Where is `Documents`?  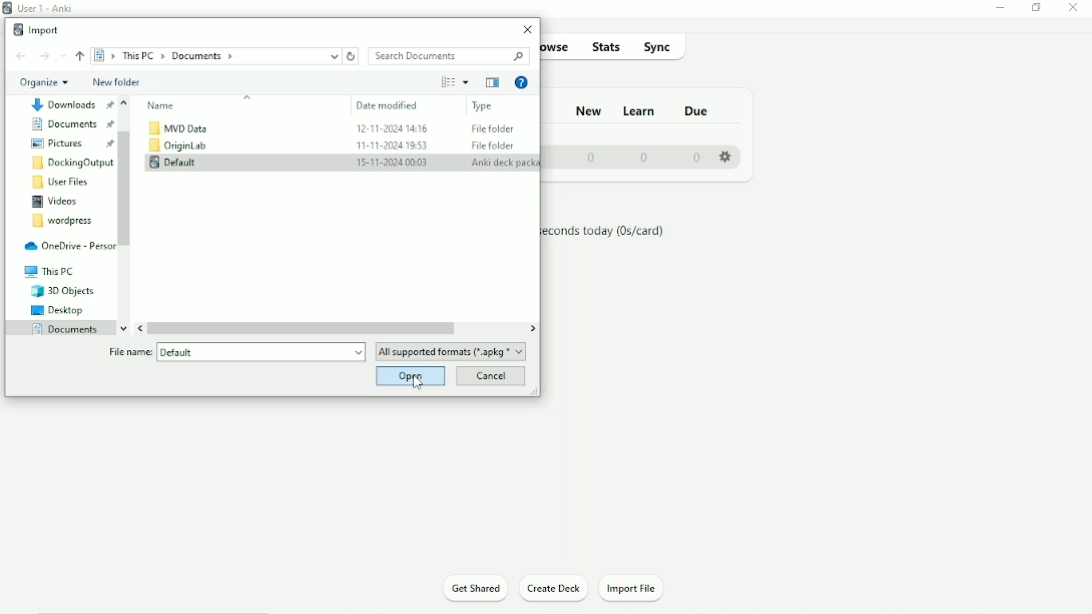
Documents is located at coordinates (62, 328).